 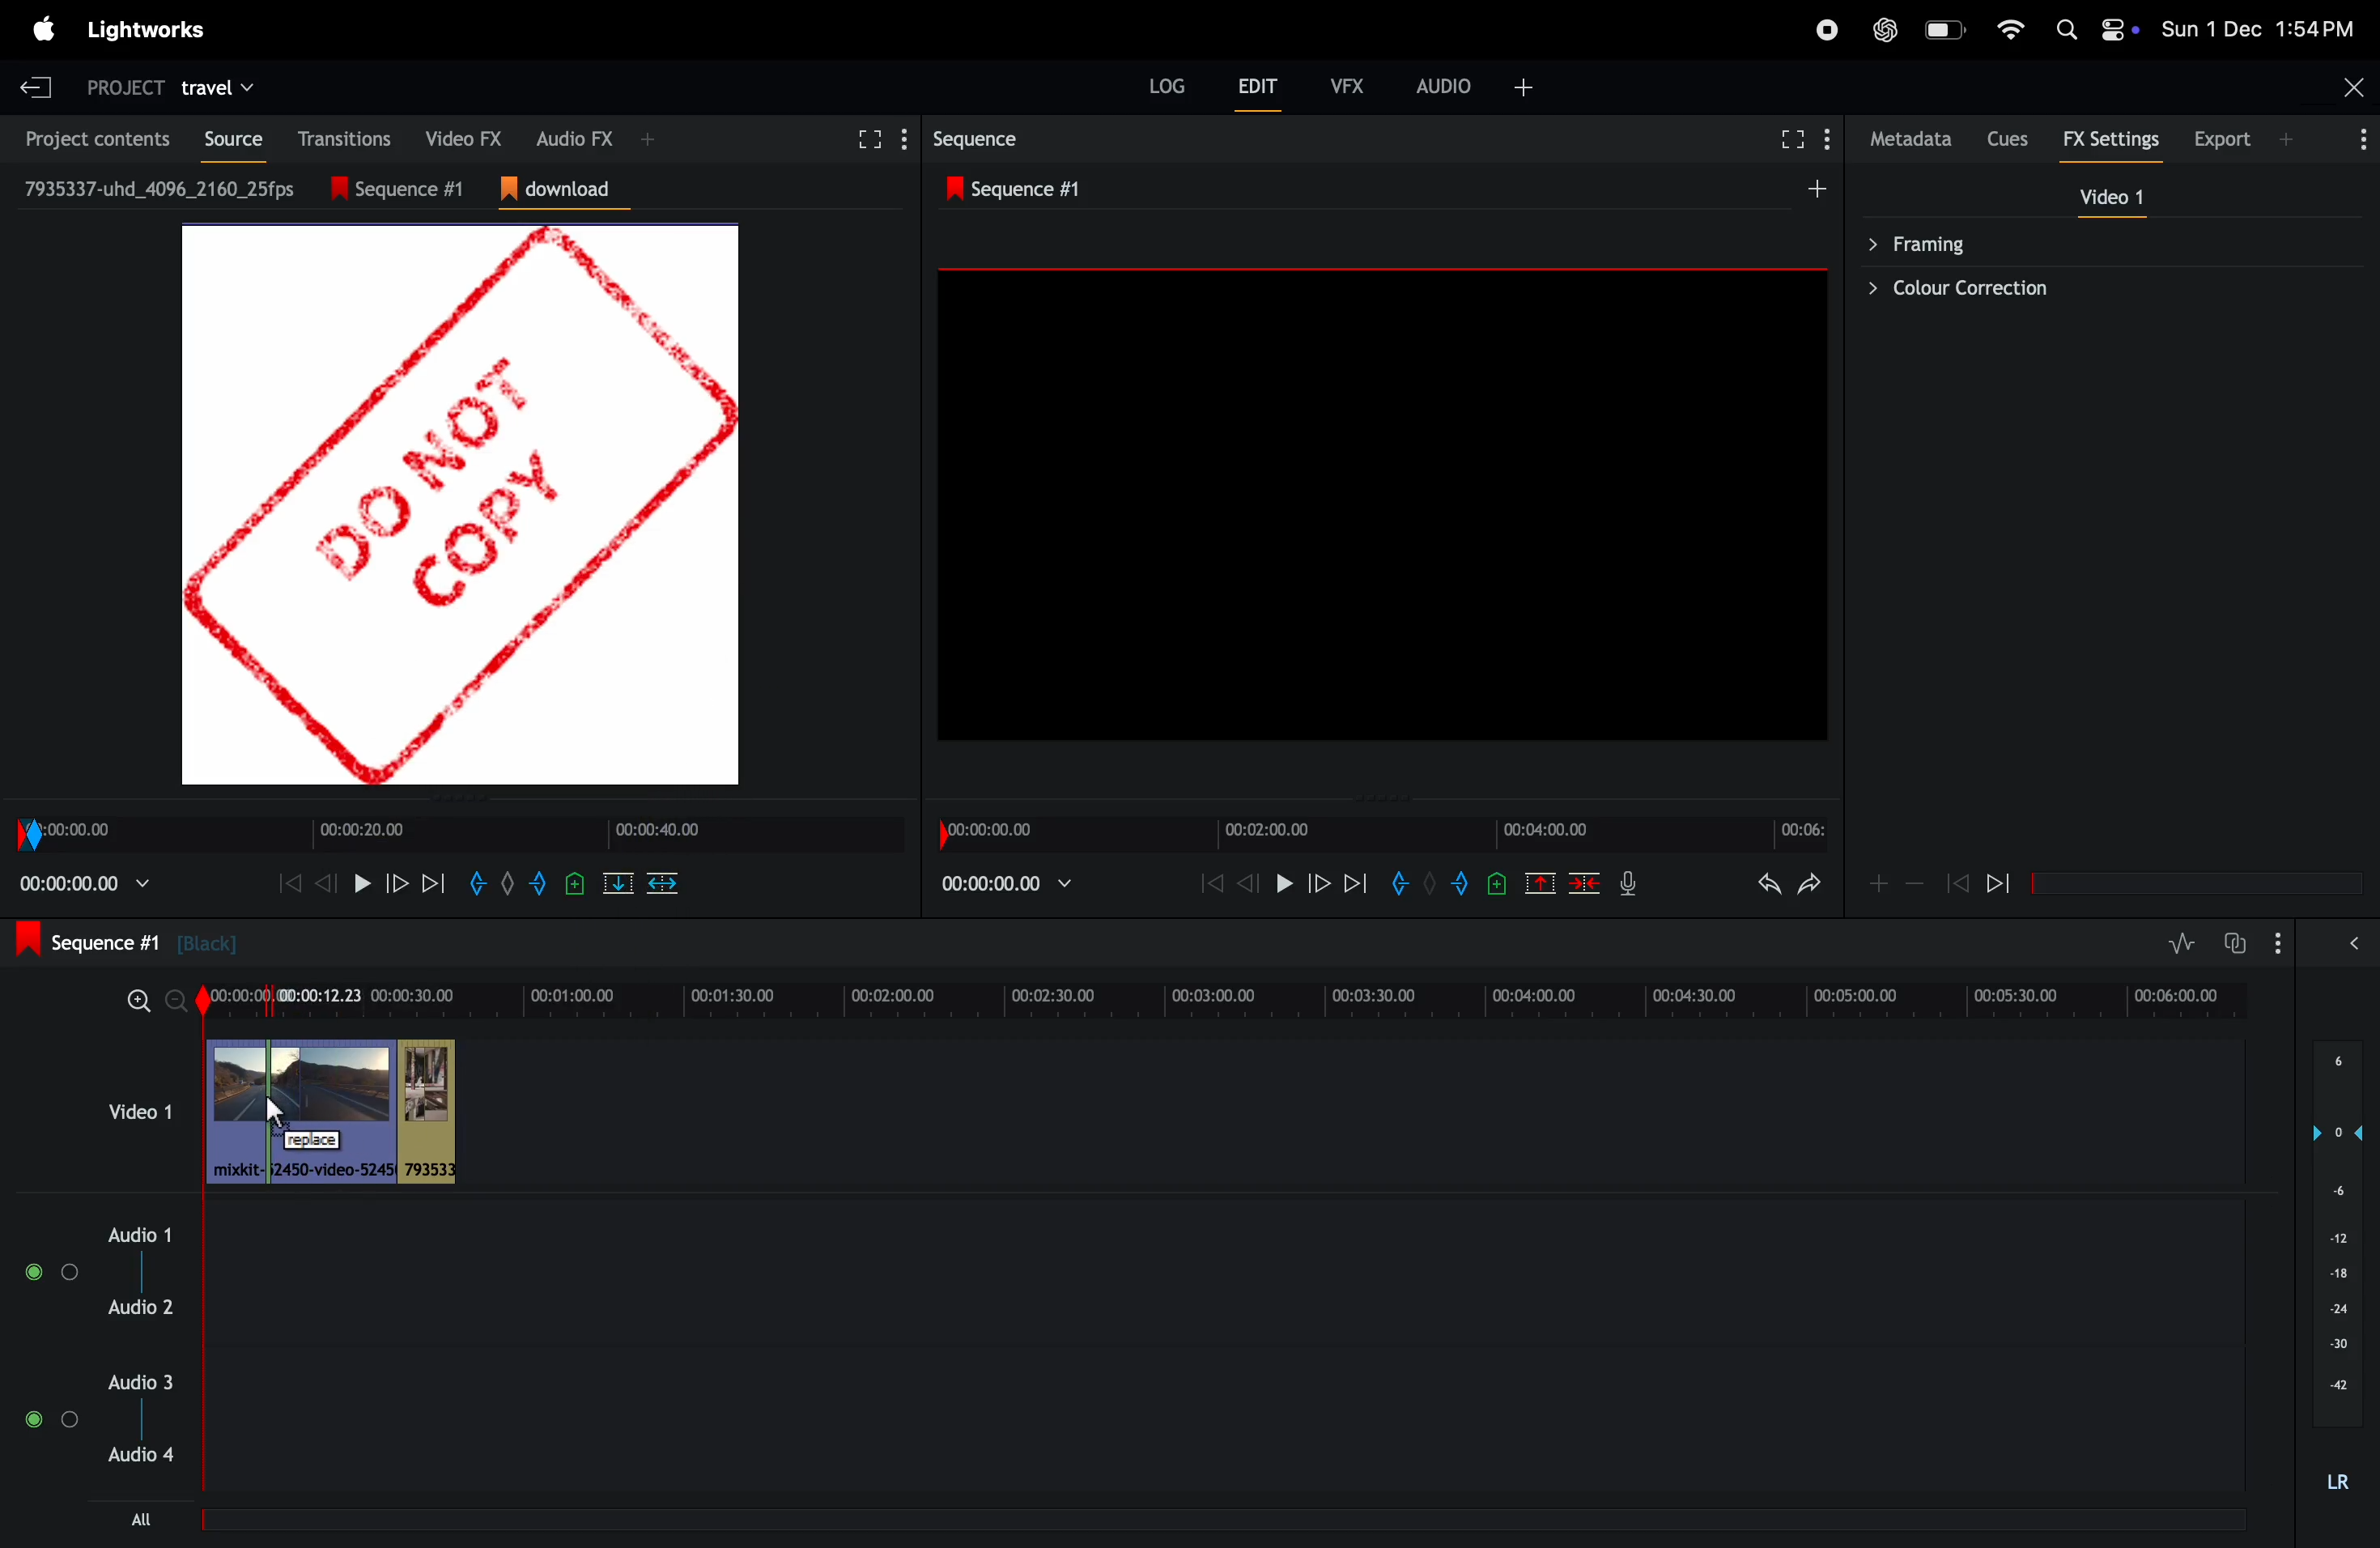 I want to click on Dark mode/Light mode, so click(x=2120, y=29).